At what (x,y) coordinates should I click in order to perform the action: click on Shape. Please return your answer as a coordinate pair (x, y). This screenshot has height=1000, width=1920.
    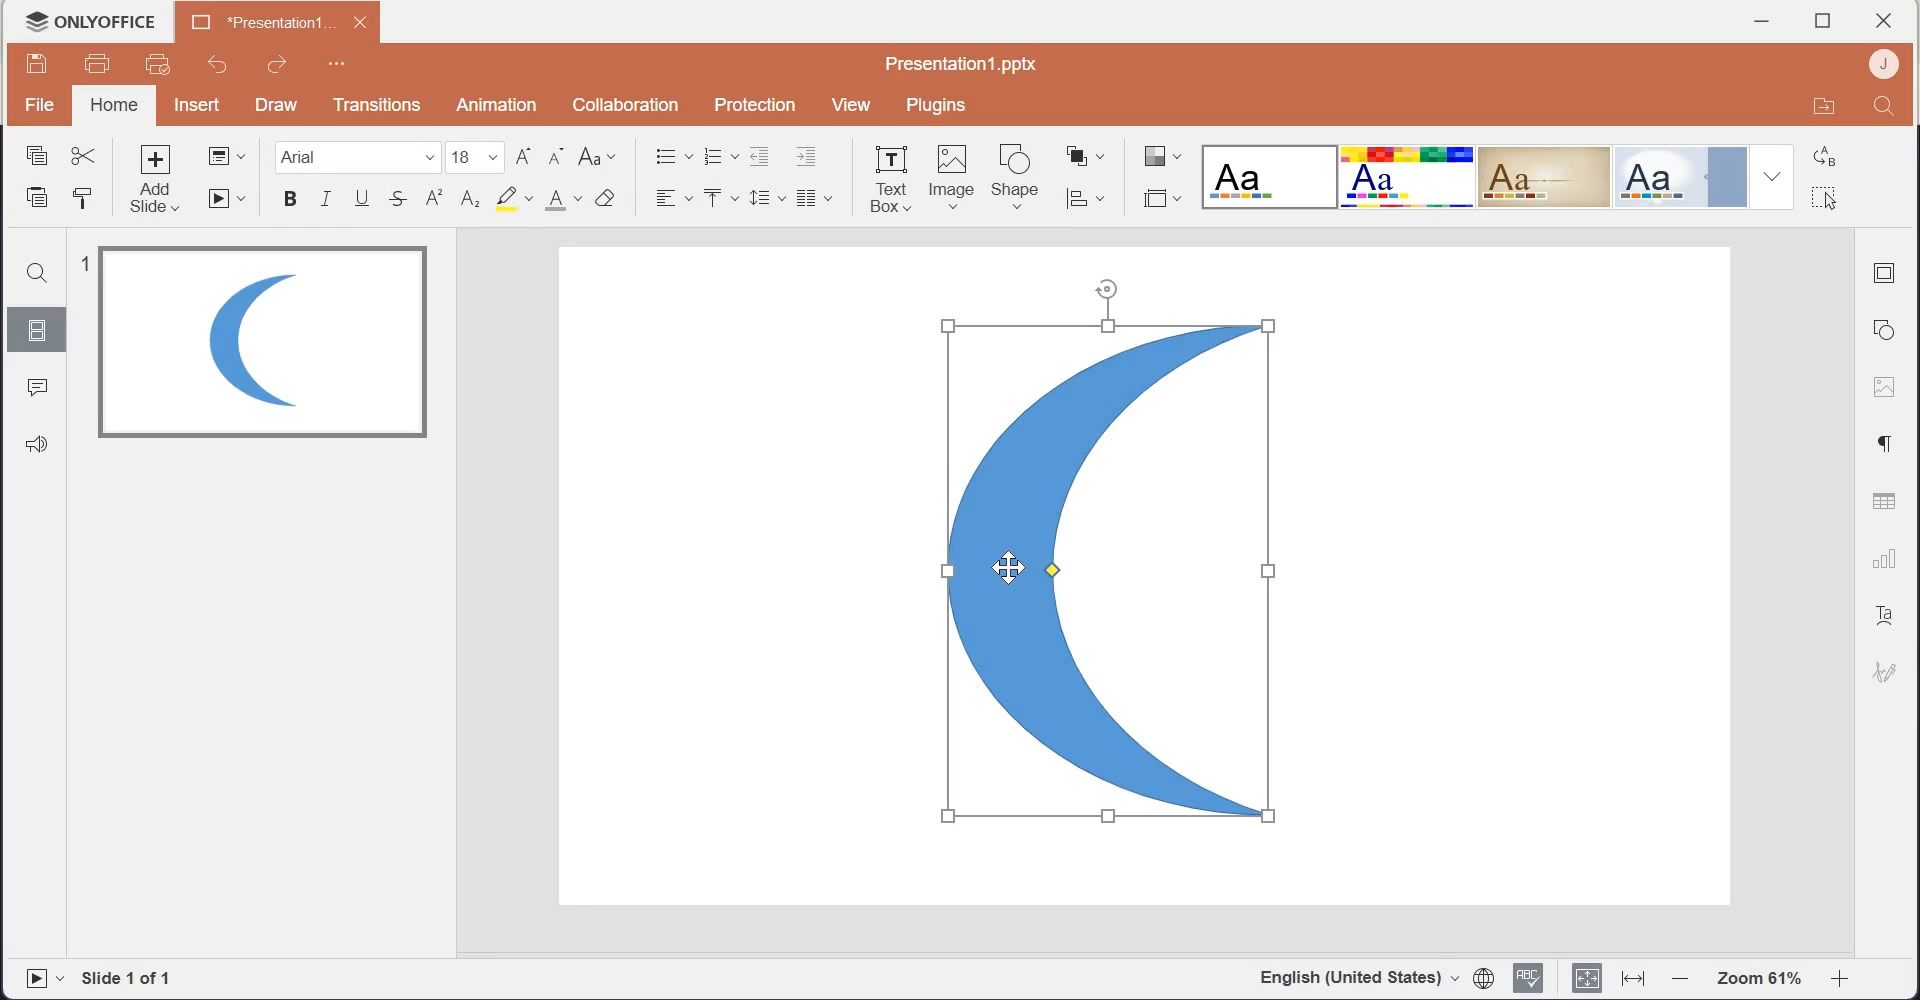
    Looking at the image, I should click on (1019, 175).